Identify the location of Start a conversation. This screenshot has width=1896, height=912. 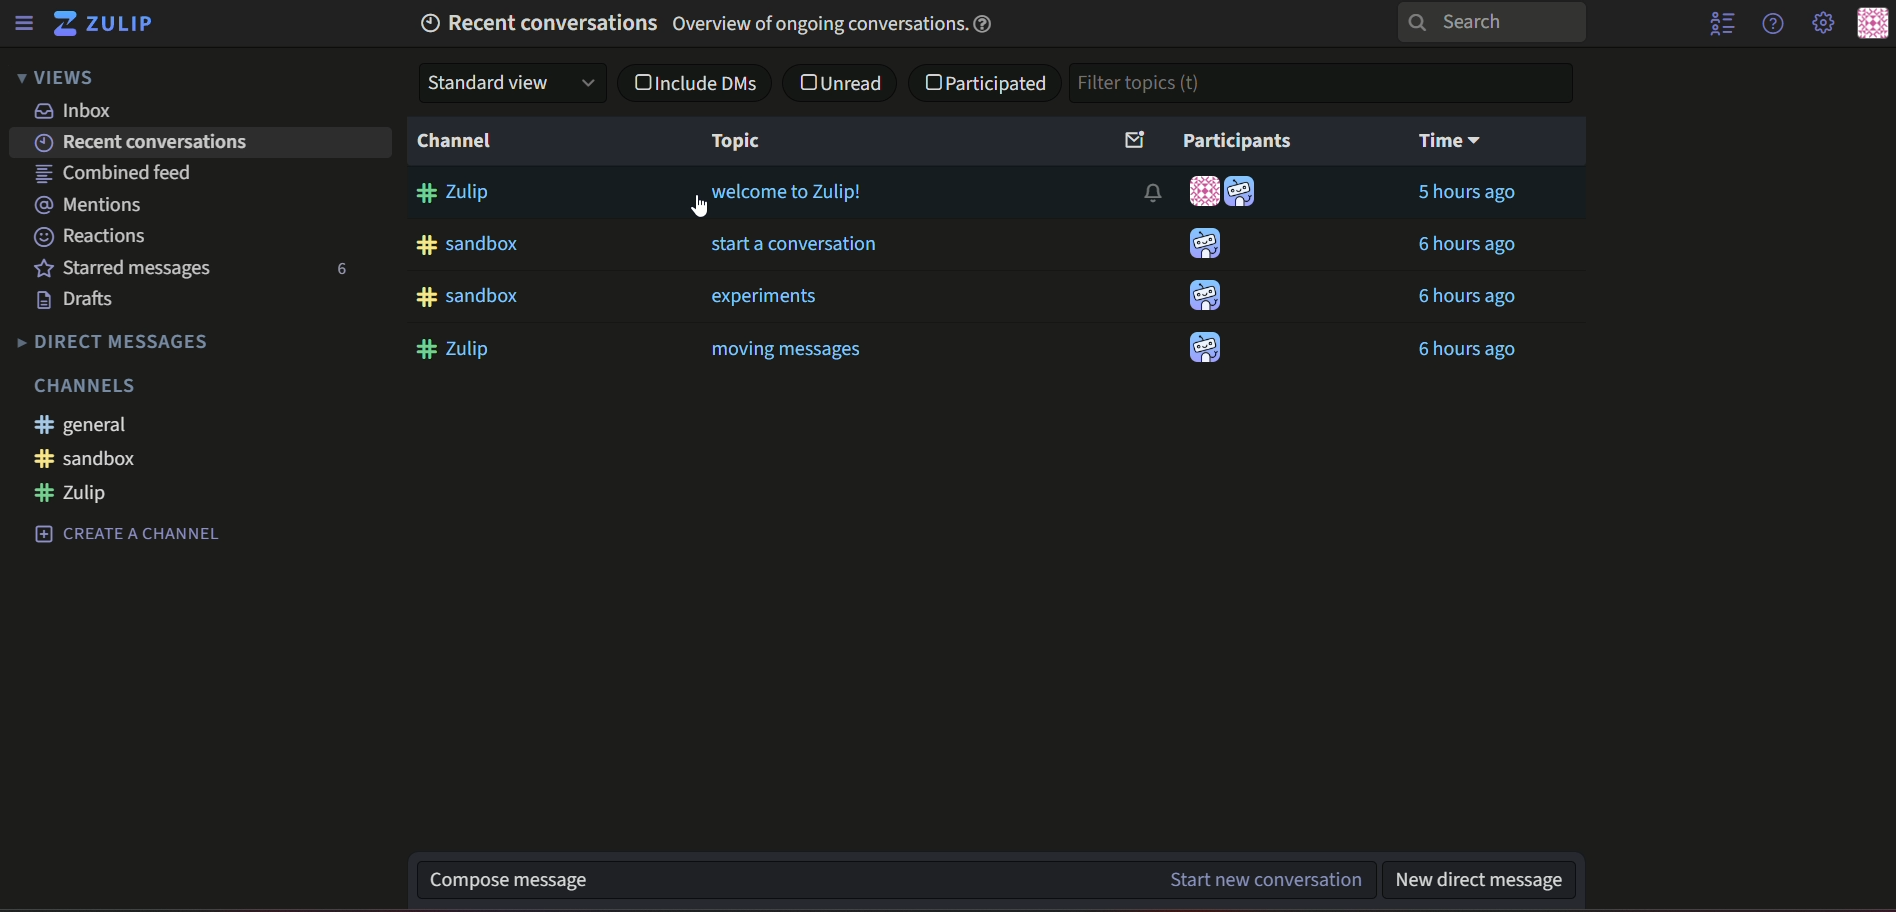
(800, 245).